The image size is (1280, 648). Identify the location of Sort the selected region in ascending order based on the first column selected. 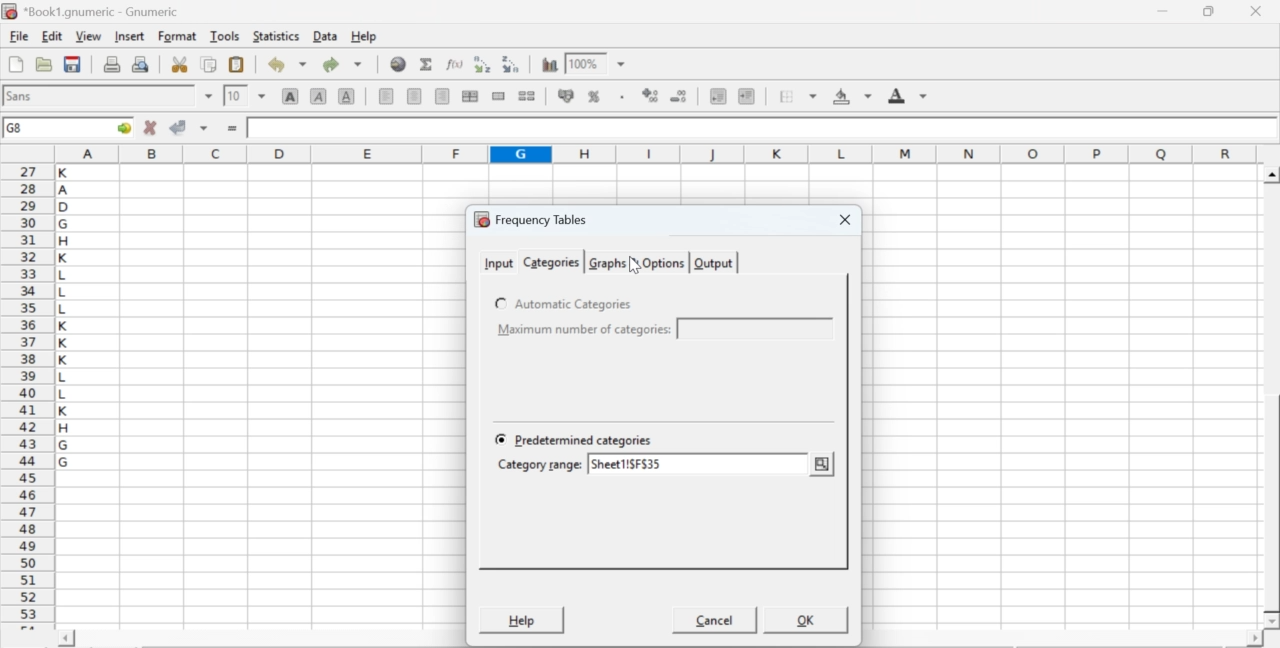
(485, 64).